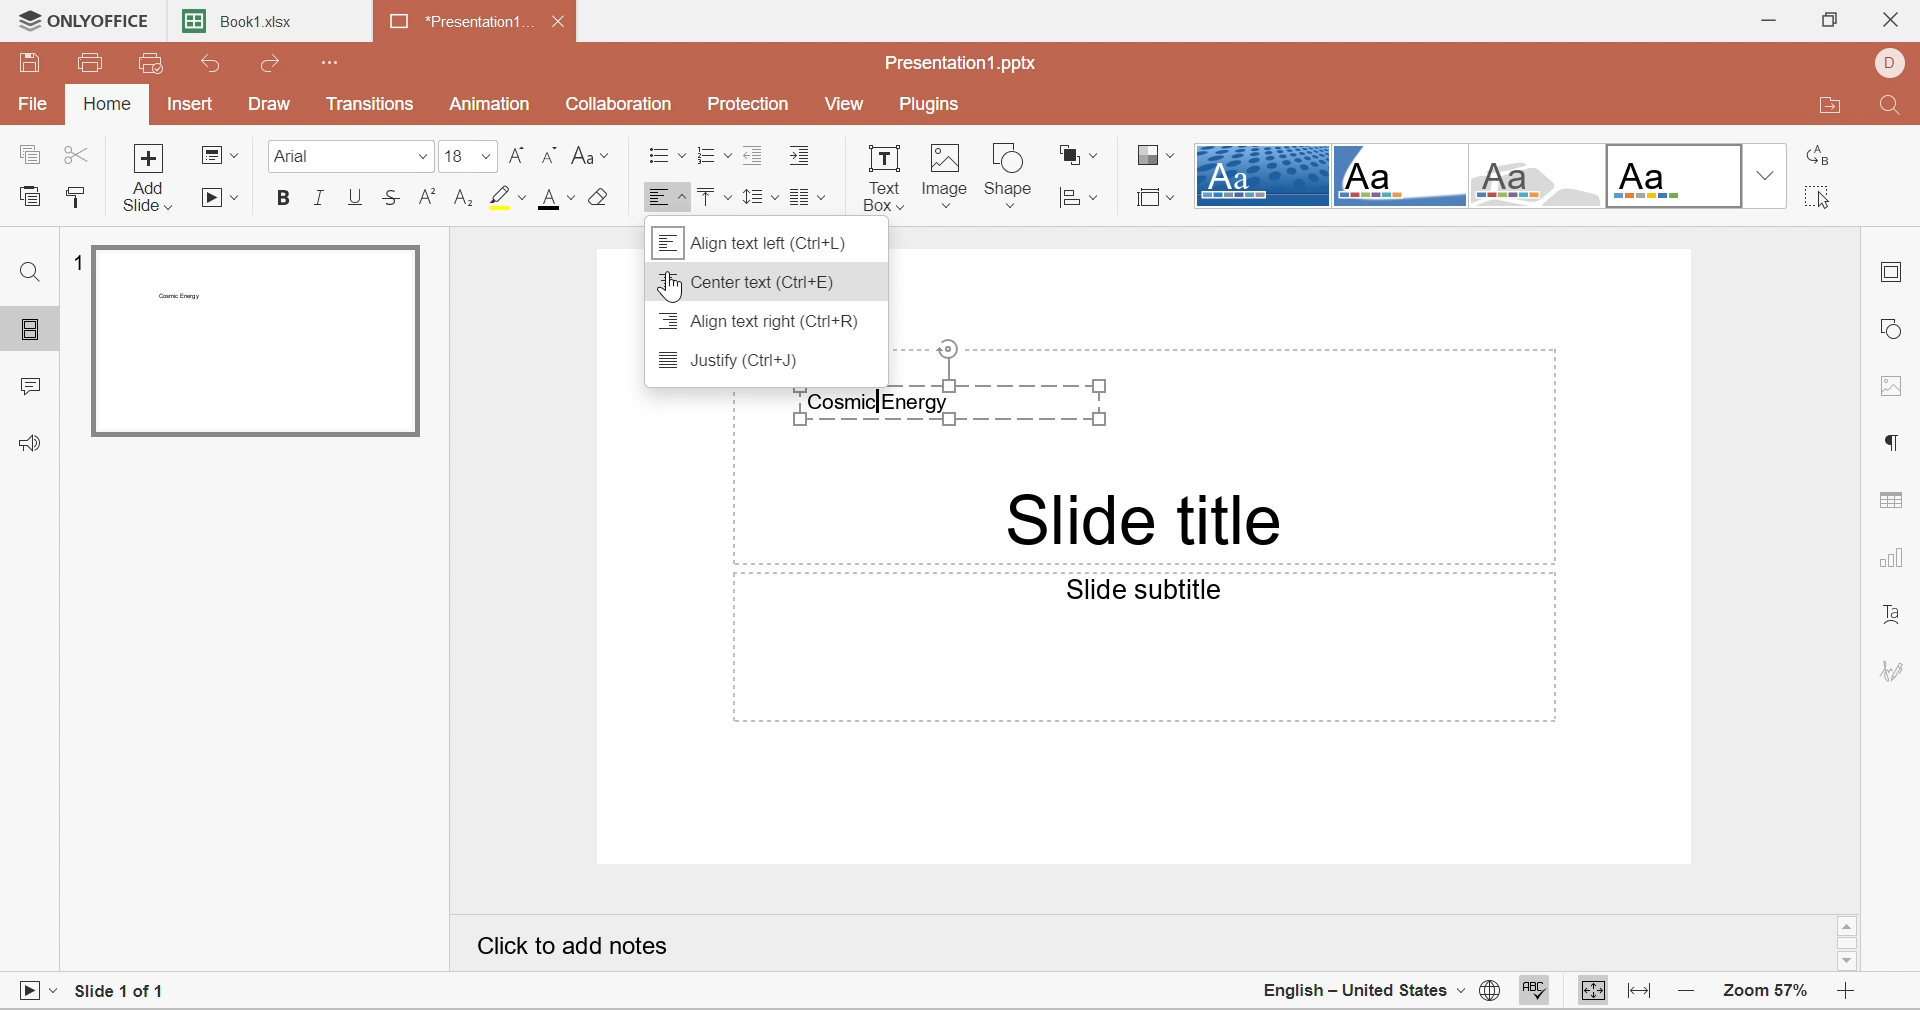  Describe the element at coordinates (753, 240) in the screenshot. I see `Align text Left (Ctrl+L)` at that location.